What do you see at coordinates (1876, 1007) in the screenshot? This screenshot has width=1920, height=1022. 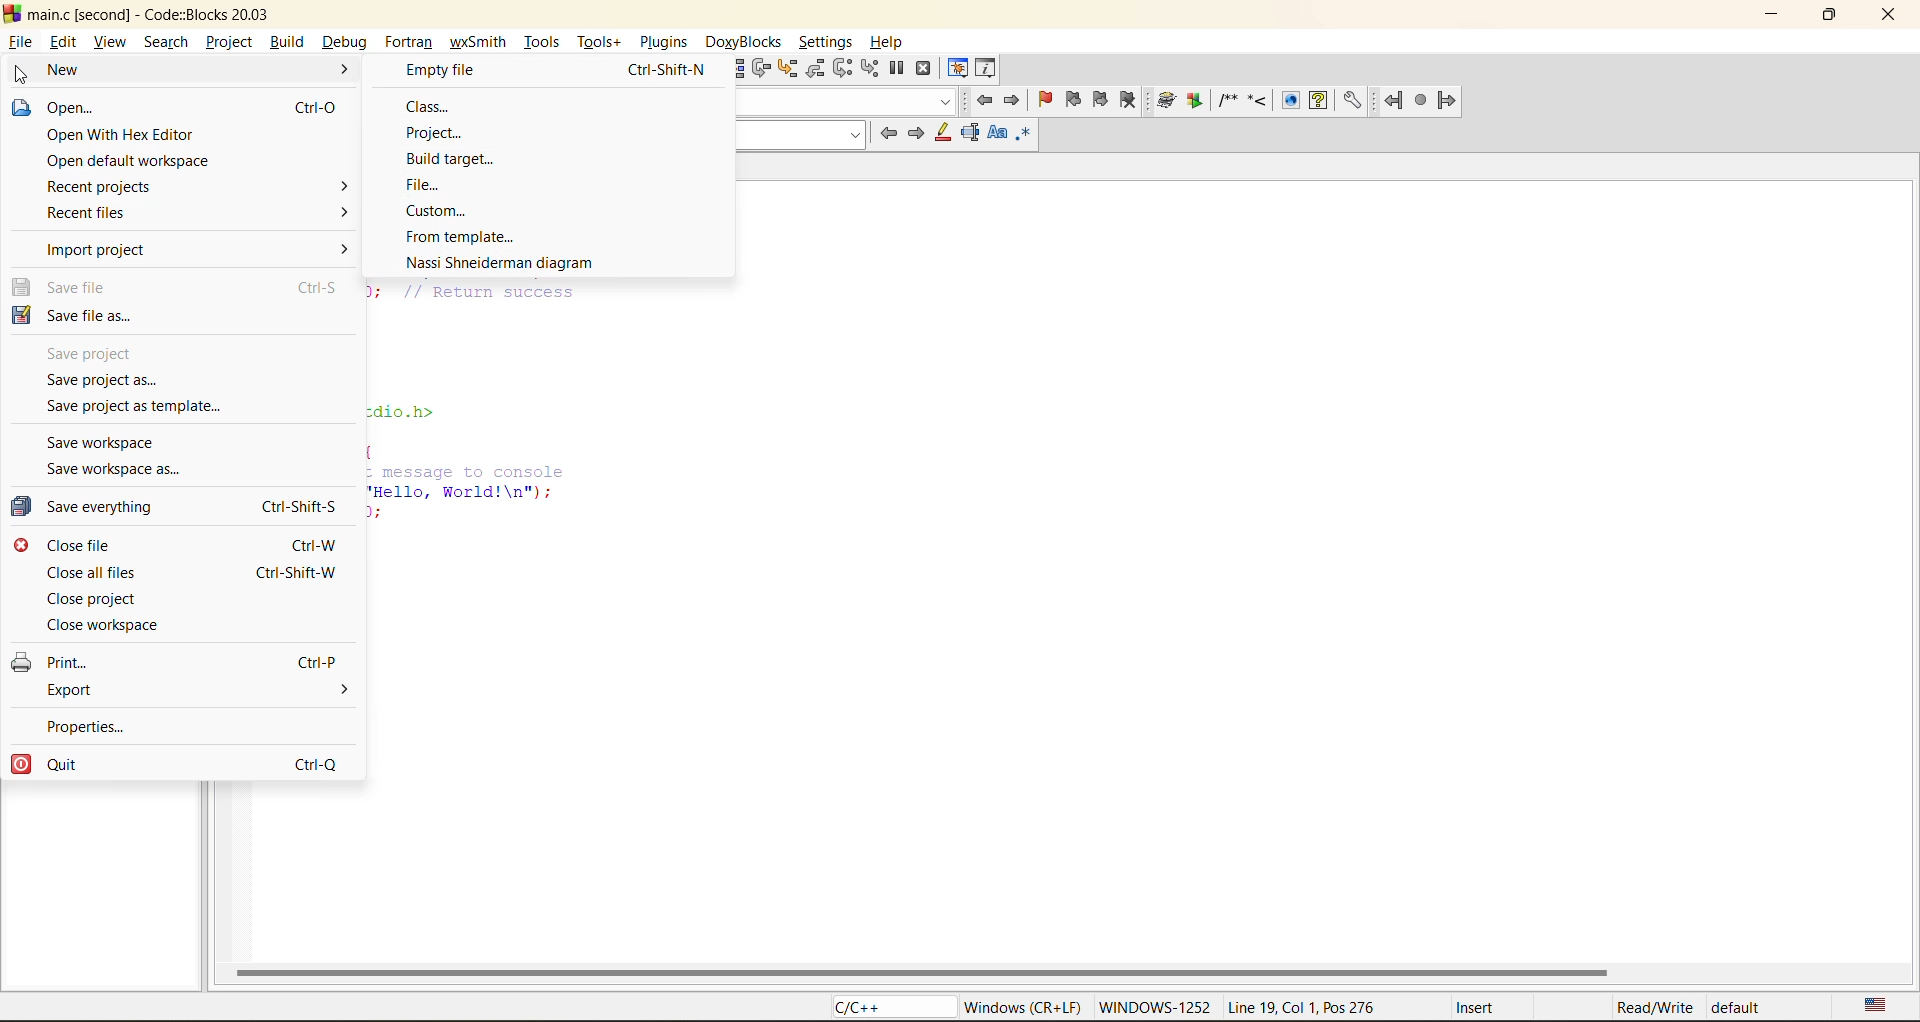 I see `text language` at bounding box center [1876, 1007].